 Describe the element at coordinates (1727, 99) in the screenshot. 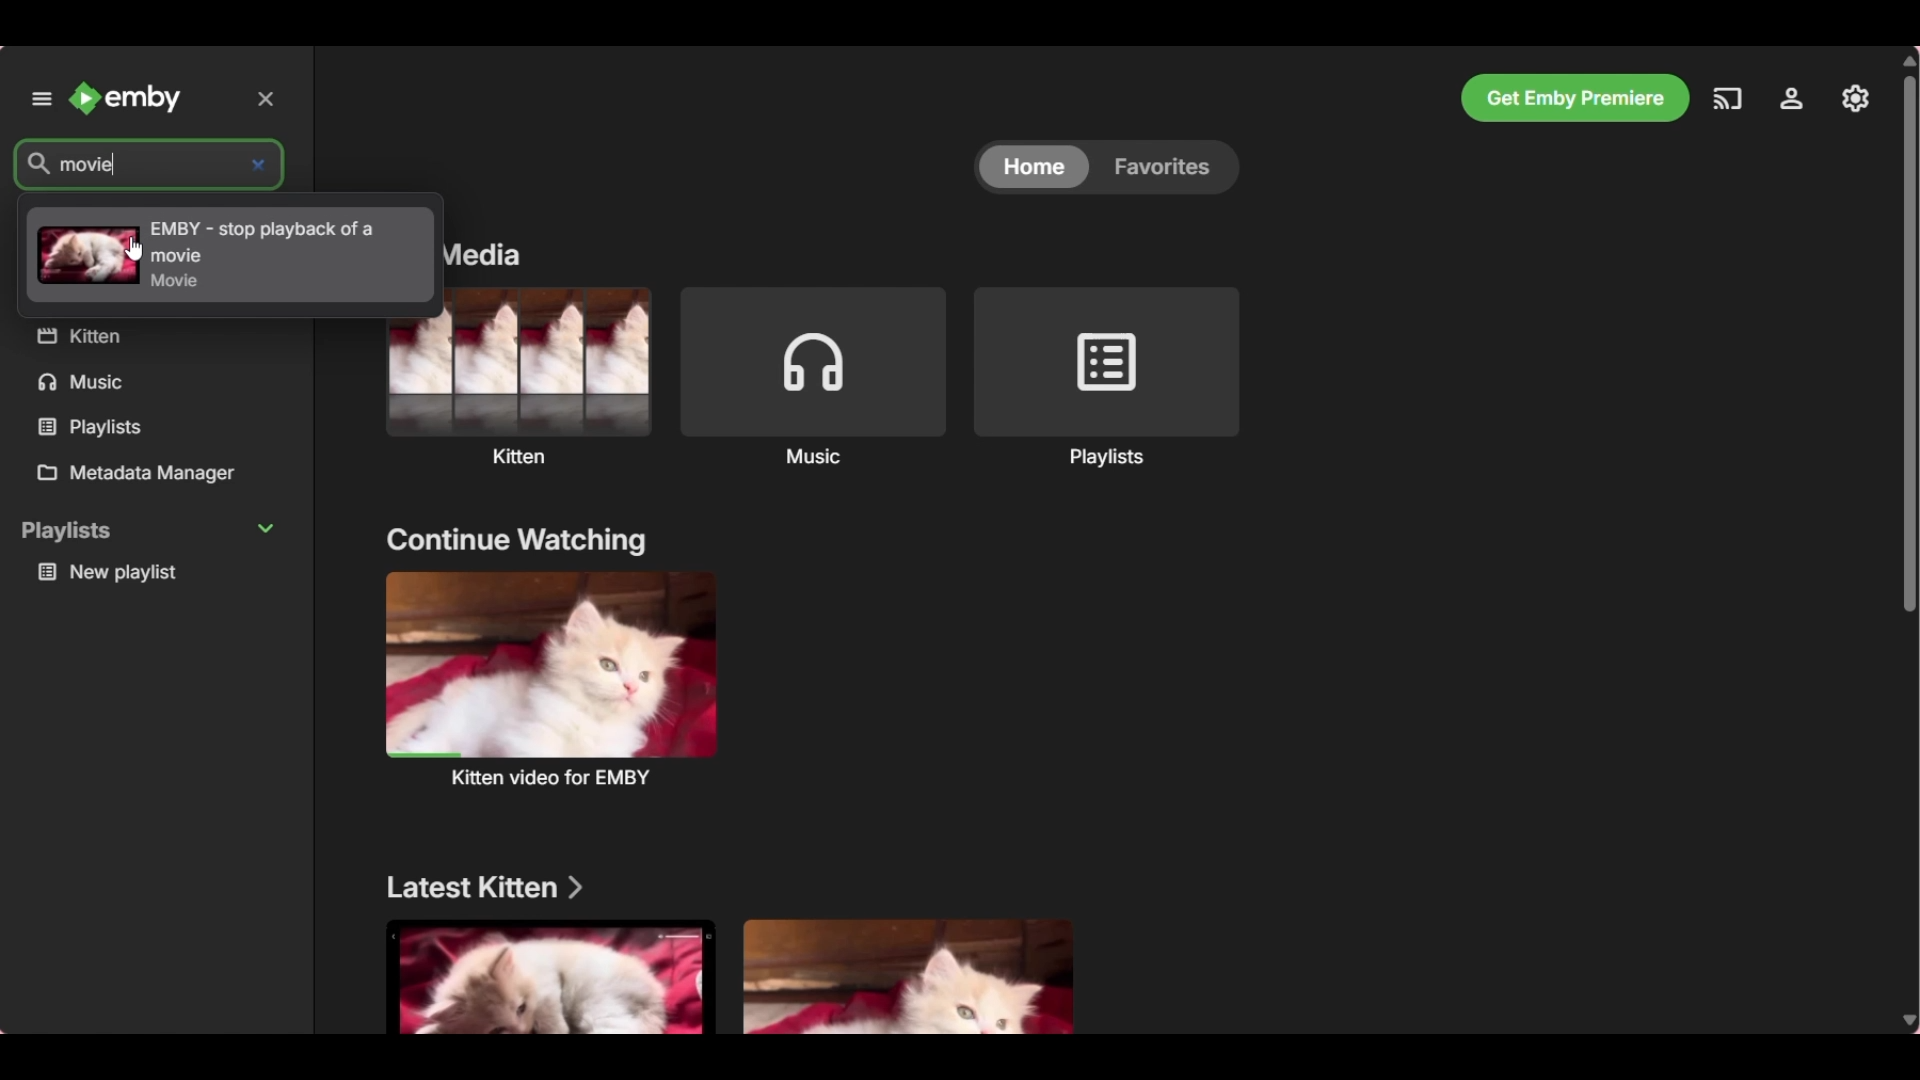

I see `Play on another device` at that location.